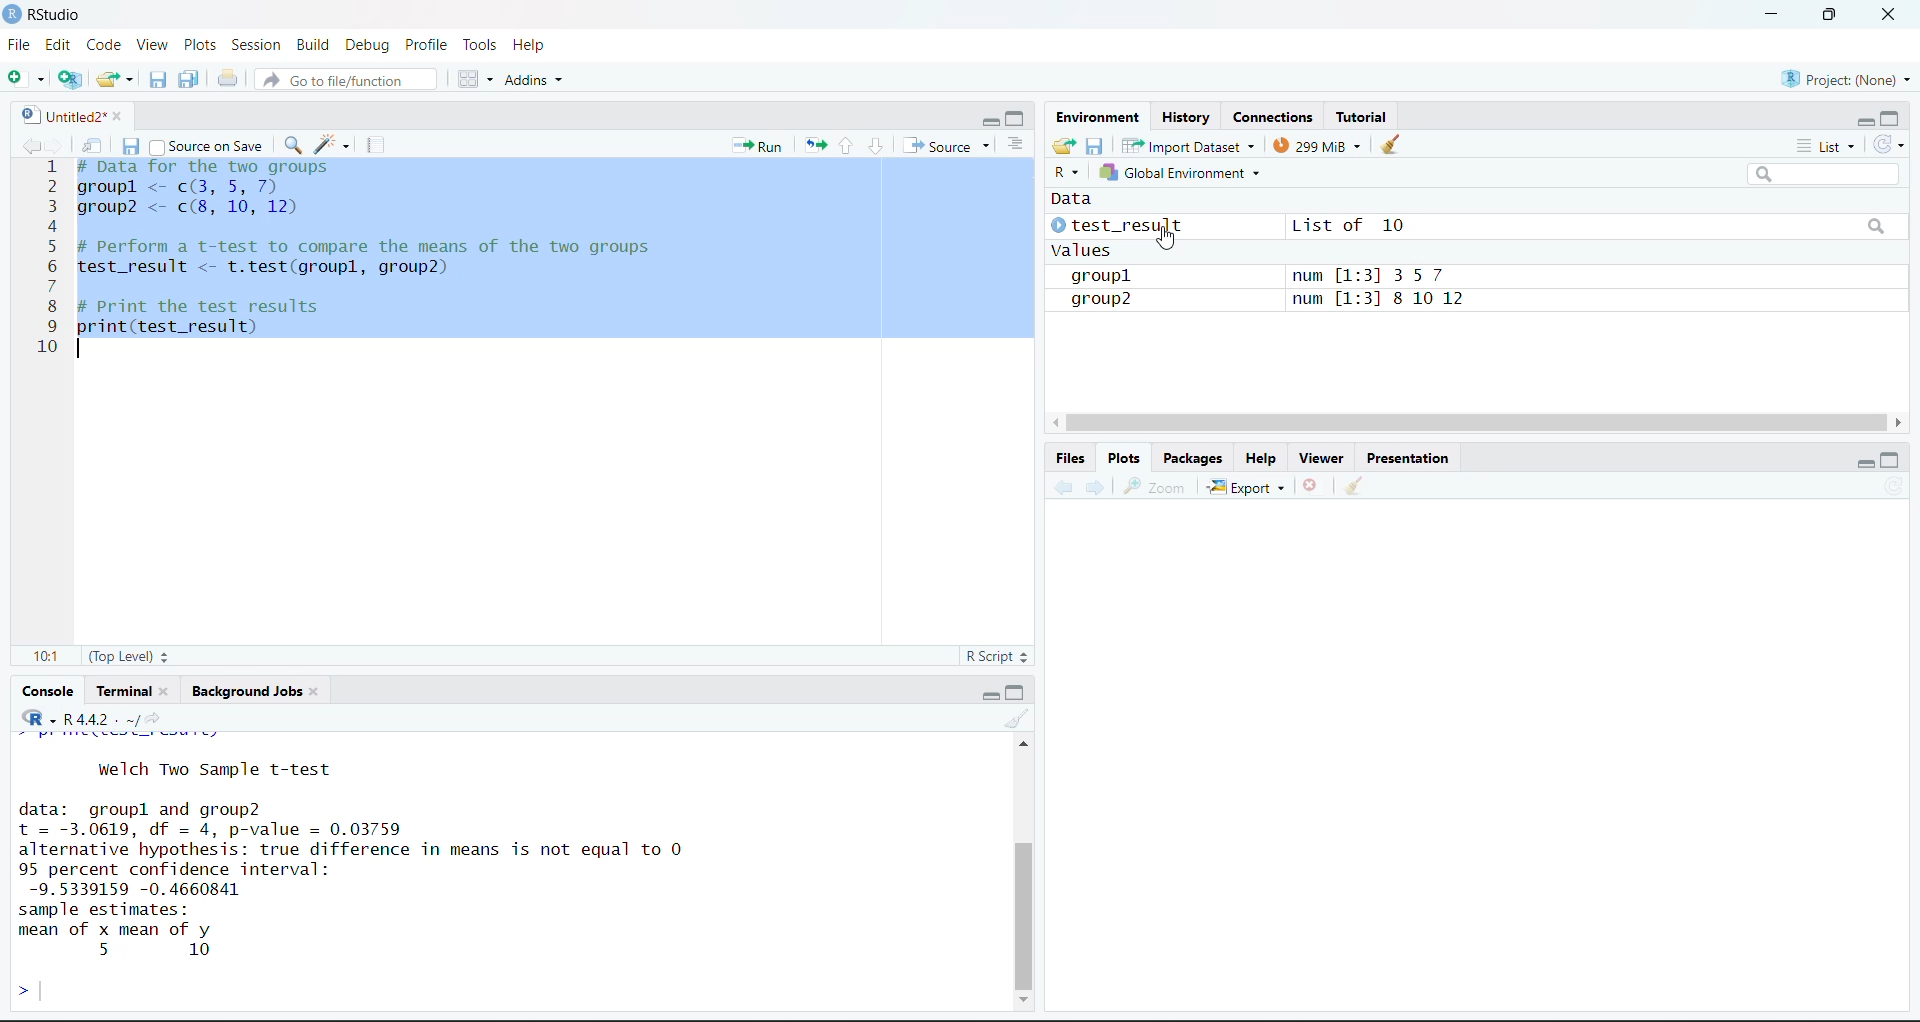 Image resolution: width=1920 pixels, height=1022 pixels. What do you see at coordinates (1893, 460) in the screenshot?
I see `maximize` at bounding box center [1893, 460].